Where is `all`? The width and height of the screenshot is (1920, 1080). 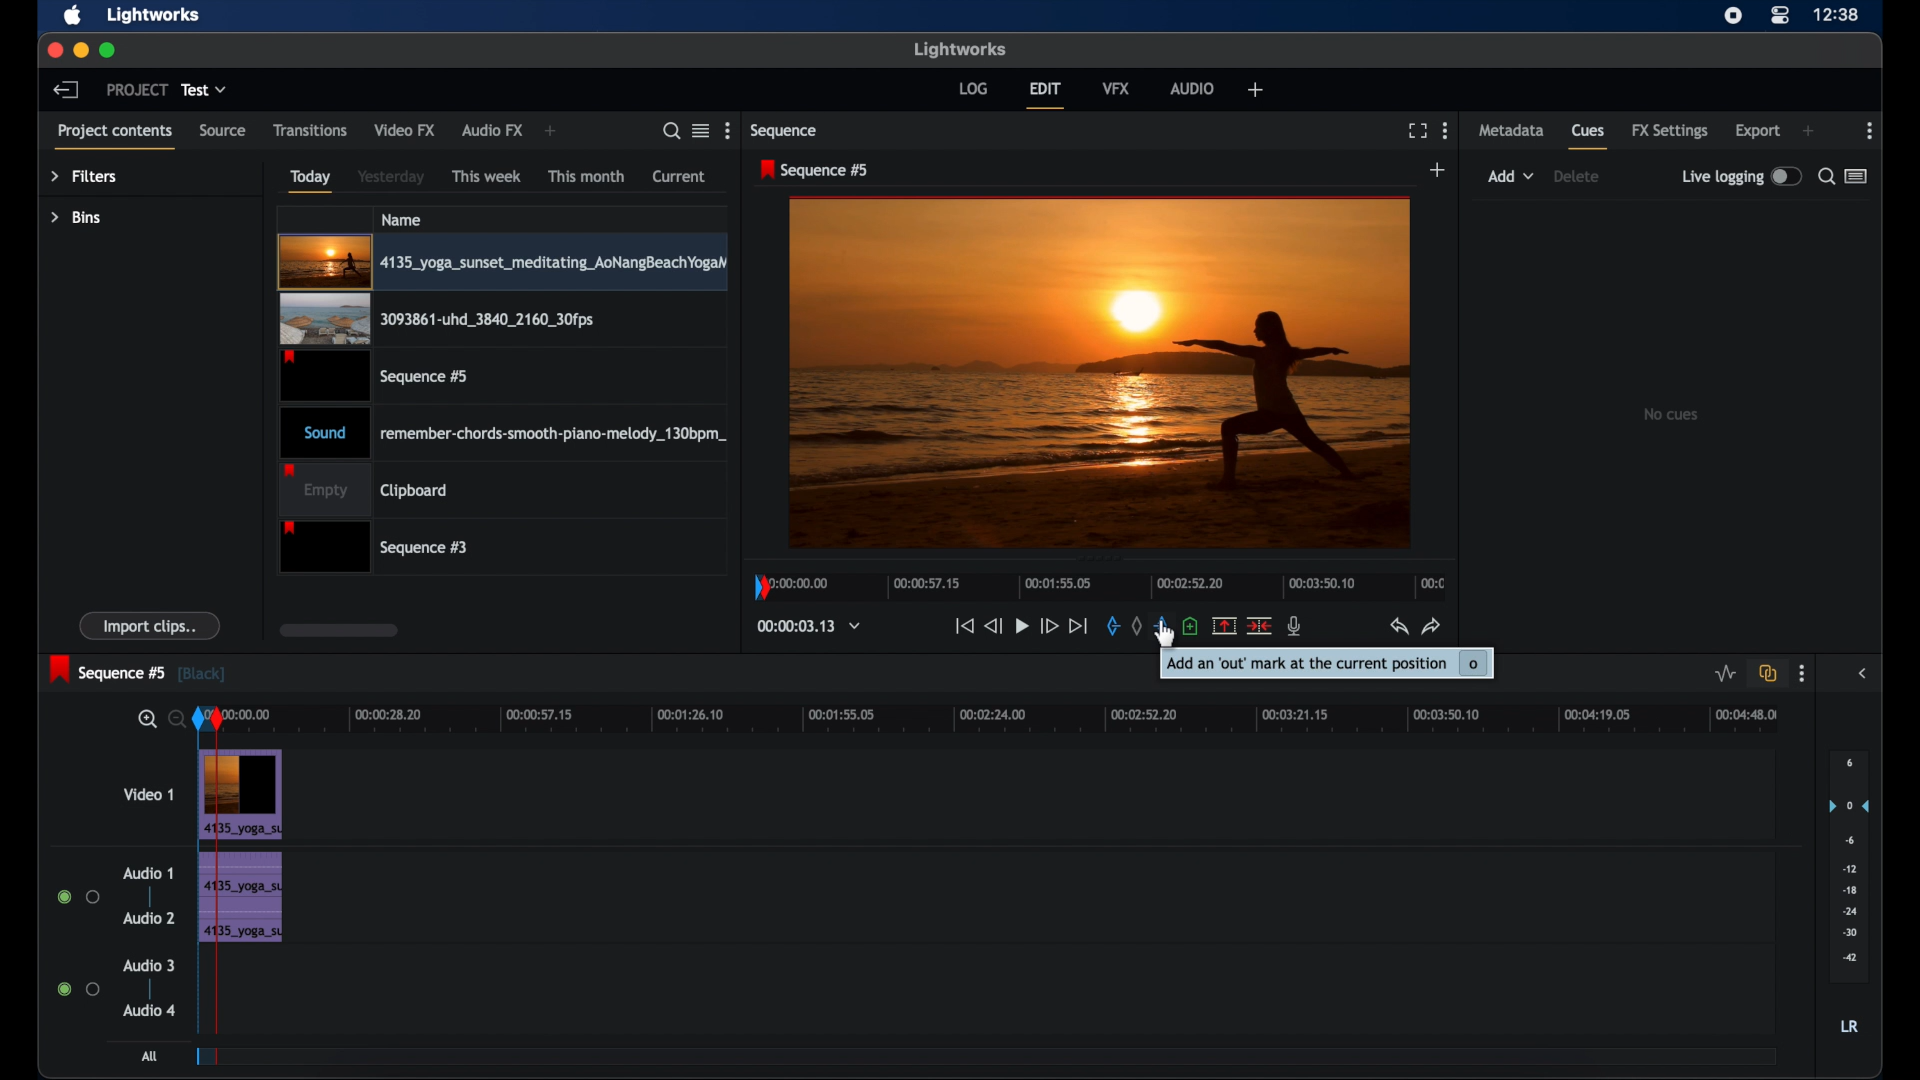 all is located at coordinates (151, 1055).